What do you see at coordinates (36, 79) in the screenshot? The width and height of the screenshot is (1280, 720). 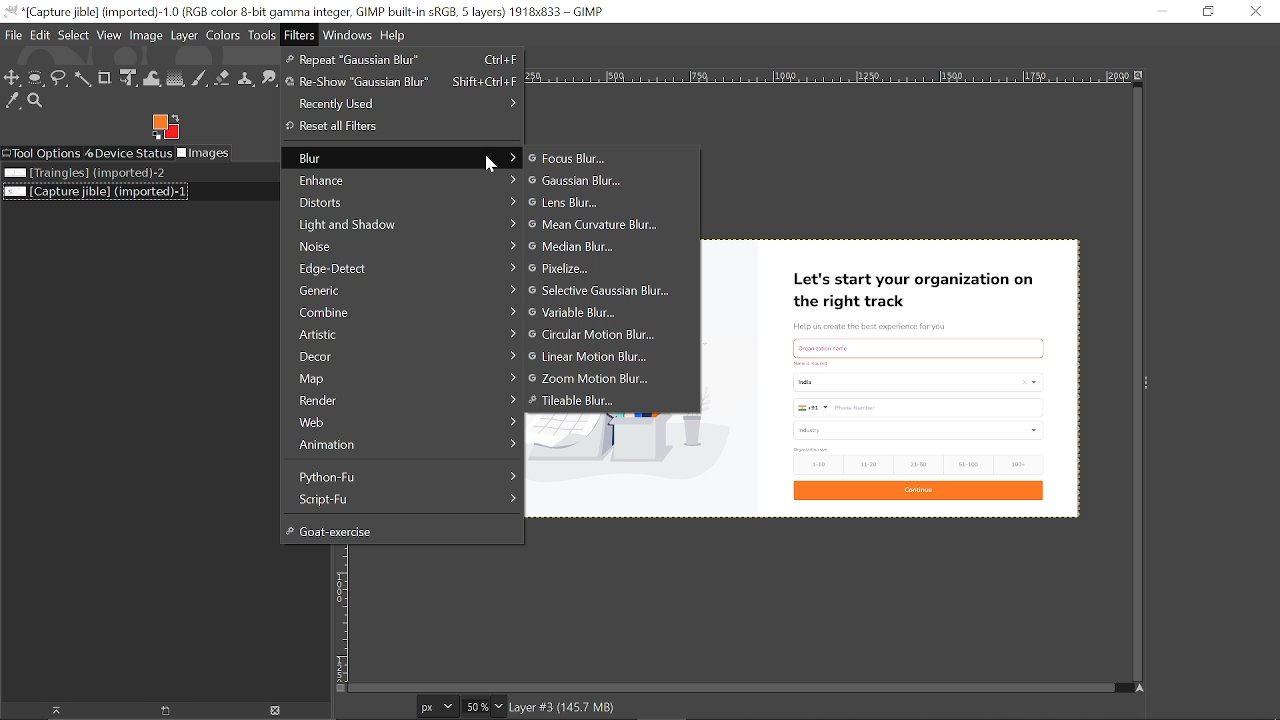 I see `Ellipse select tool` at bounding box center [36, 79].